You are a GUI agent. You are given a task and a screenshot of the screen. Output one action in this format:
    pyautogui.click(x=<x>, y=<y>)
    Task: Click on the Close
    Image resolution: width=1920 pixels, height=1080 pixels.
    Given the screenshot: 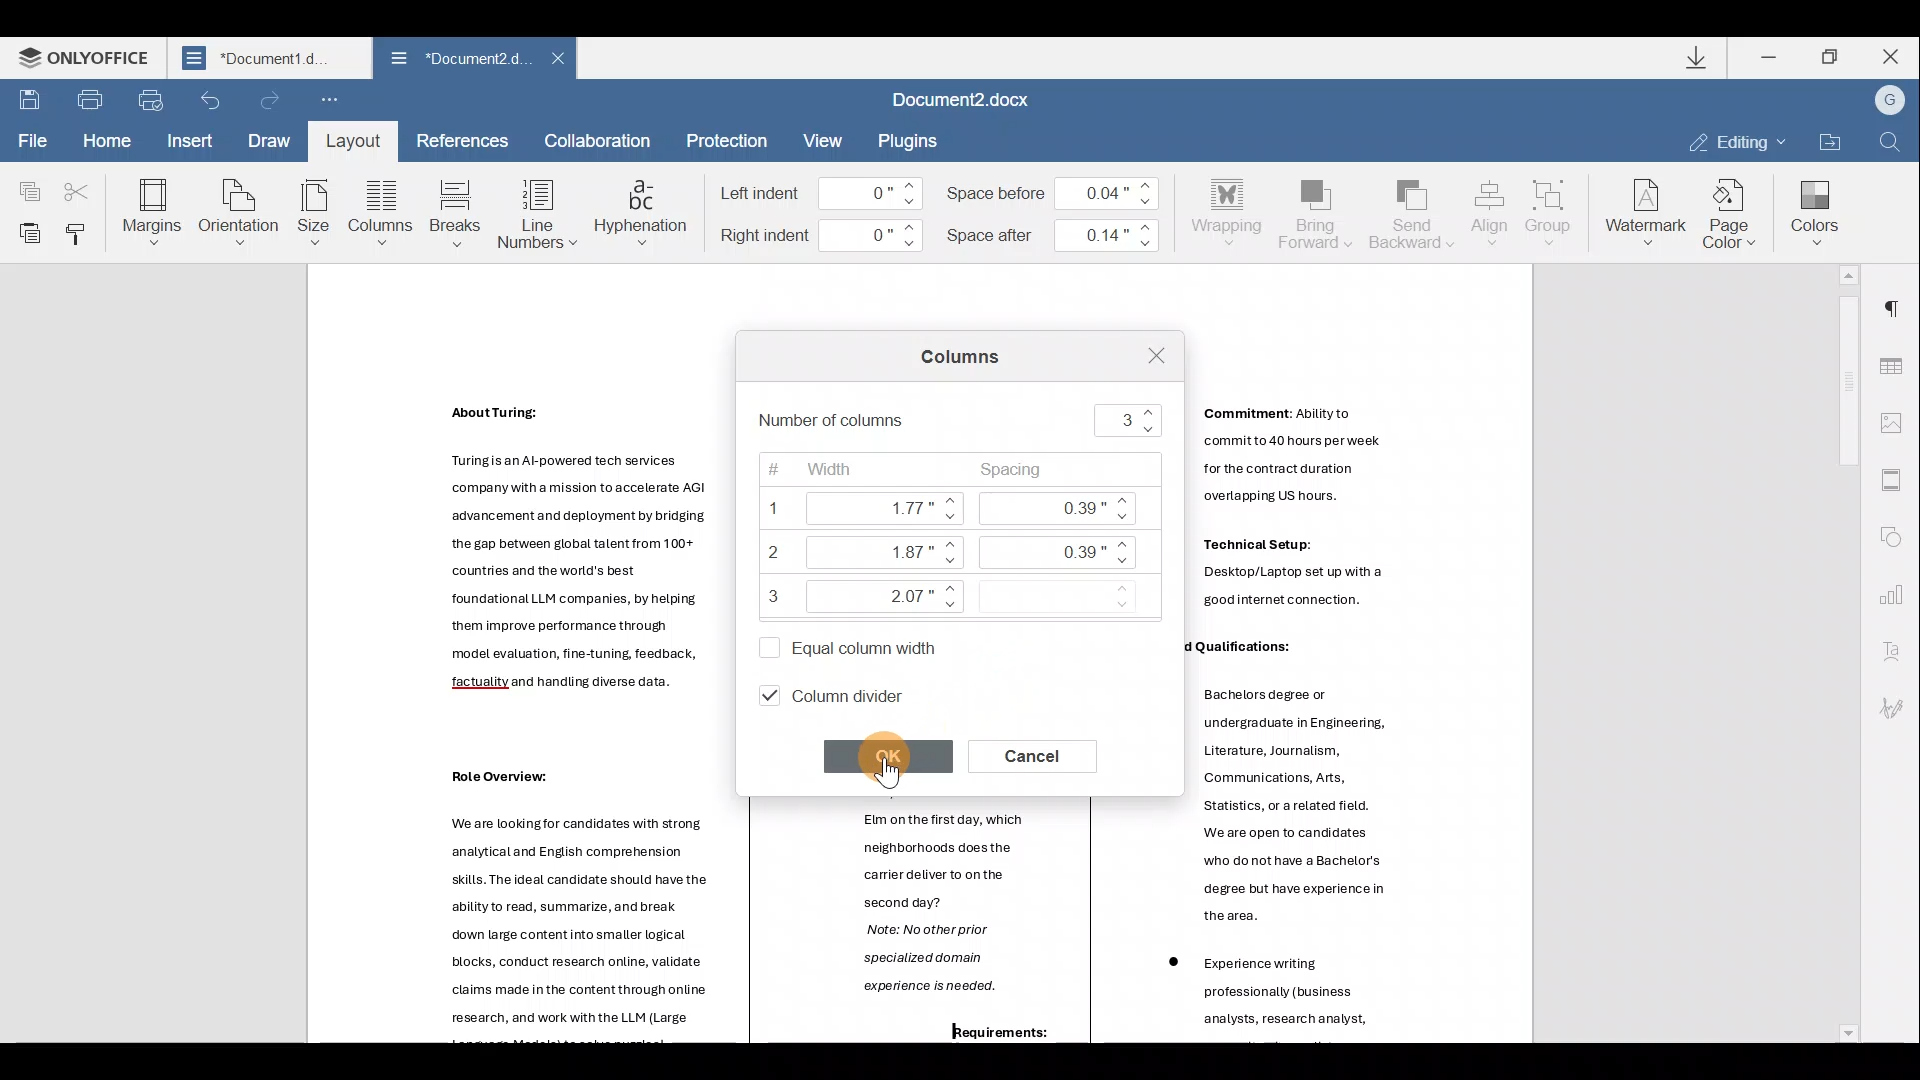 What is the action you would take?
    pyautogui.click(x=1147, y=354)
    